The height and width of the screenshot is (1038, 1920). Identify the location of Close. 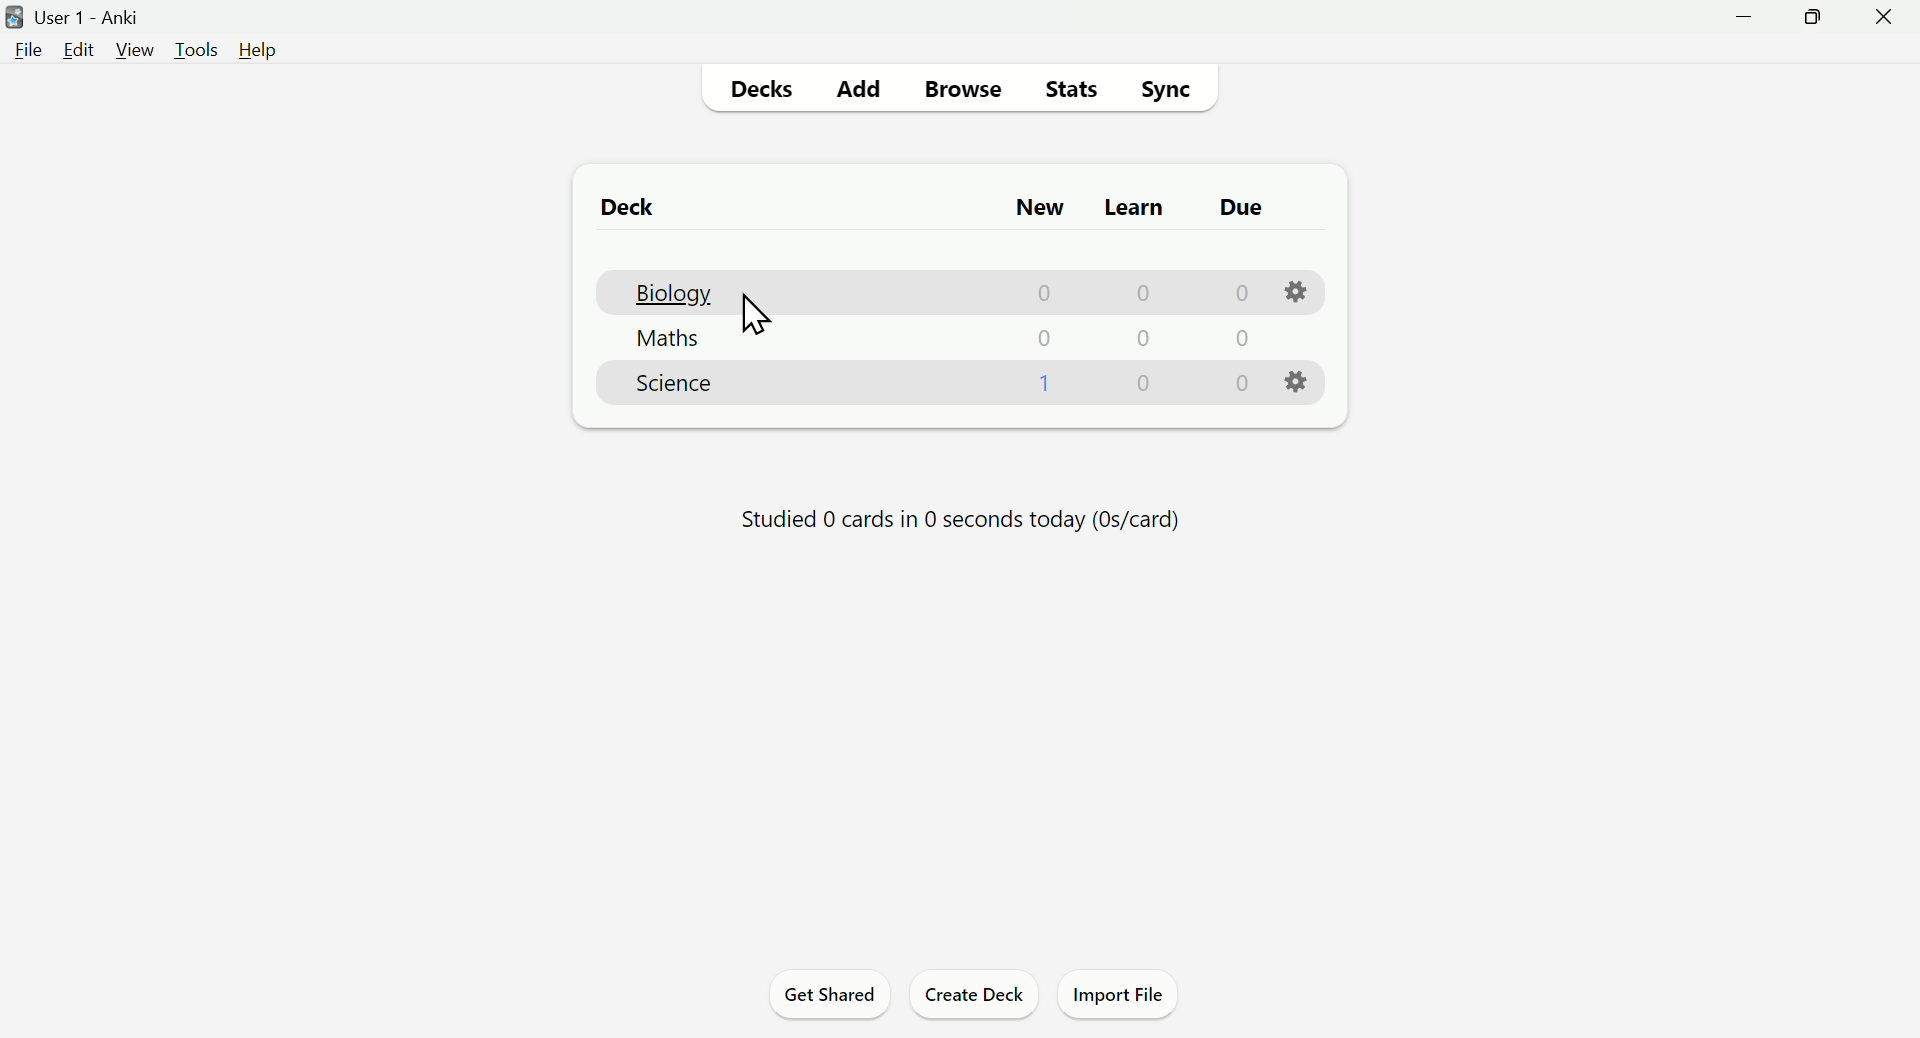
(1887, 23).